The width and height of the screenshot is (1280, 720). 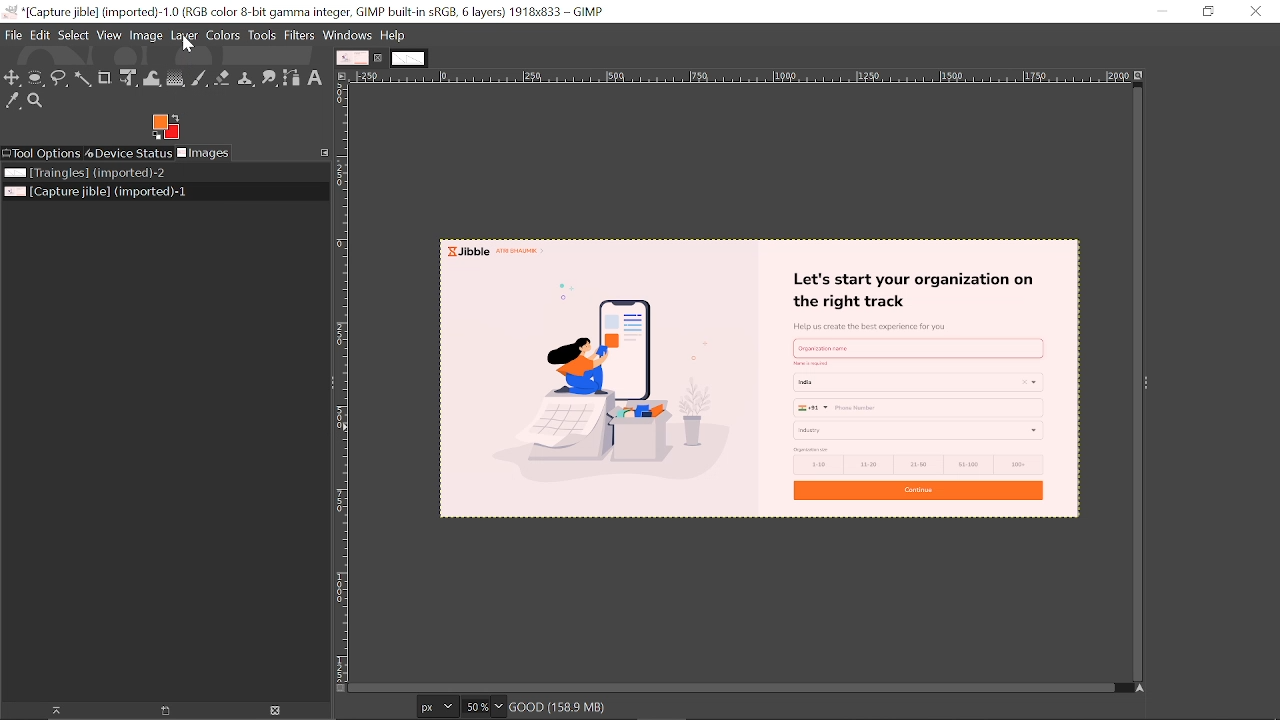 What do you see at coordinates (275, 711) in the screenshot?
I see `Delete image` at bounding box center [275, 711].